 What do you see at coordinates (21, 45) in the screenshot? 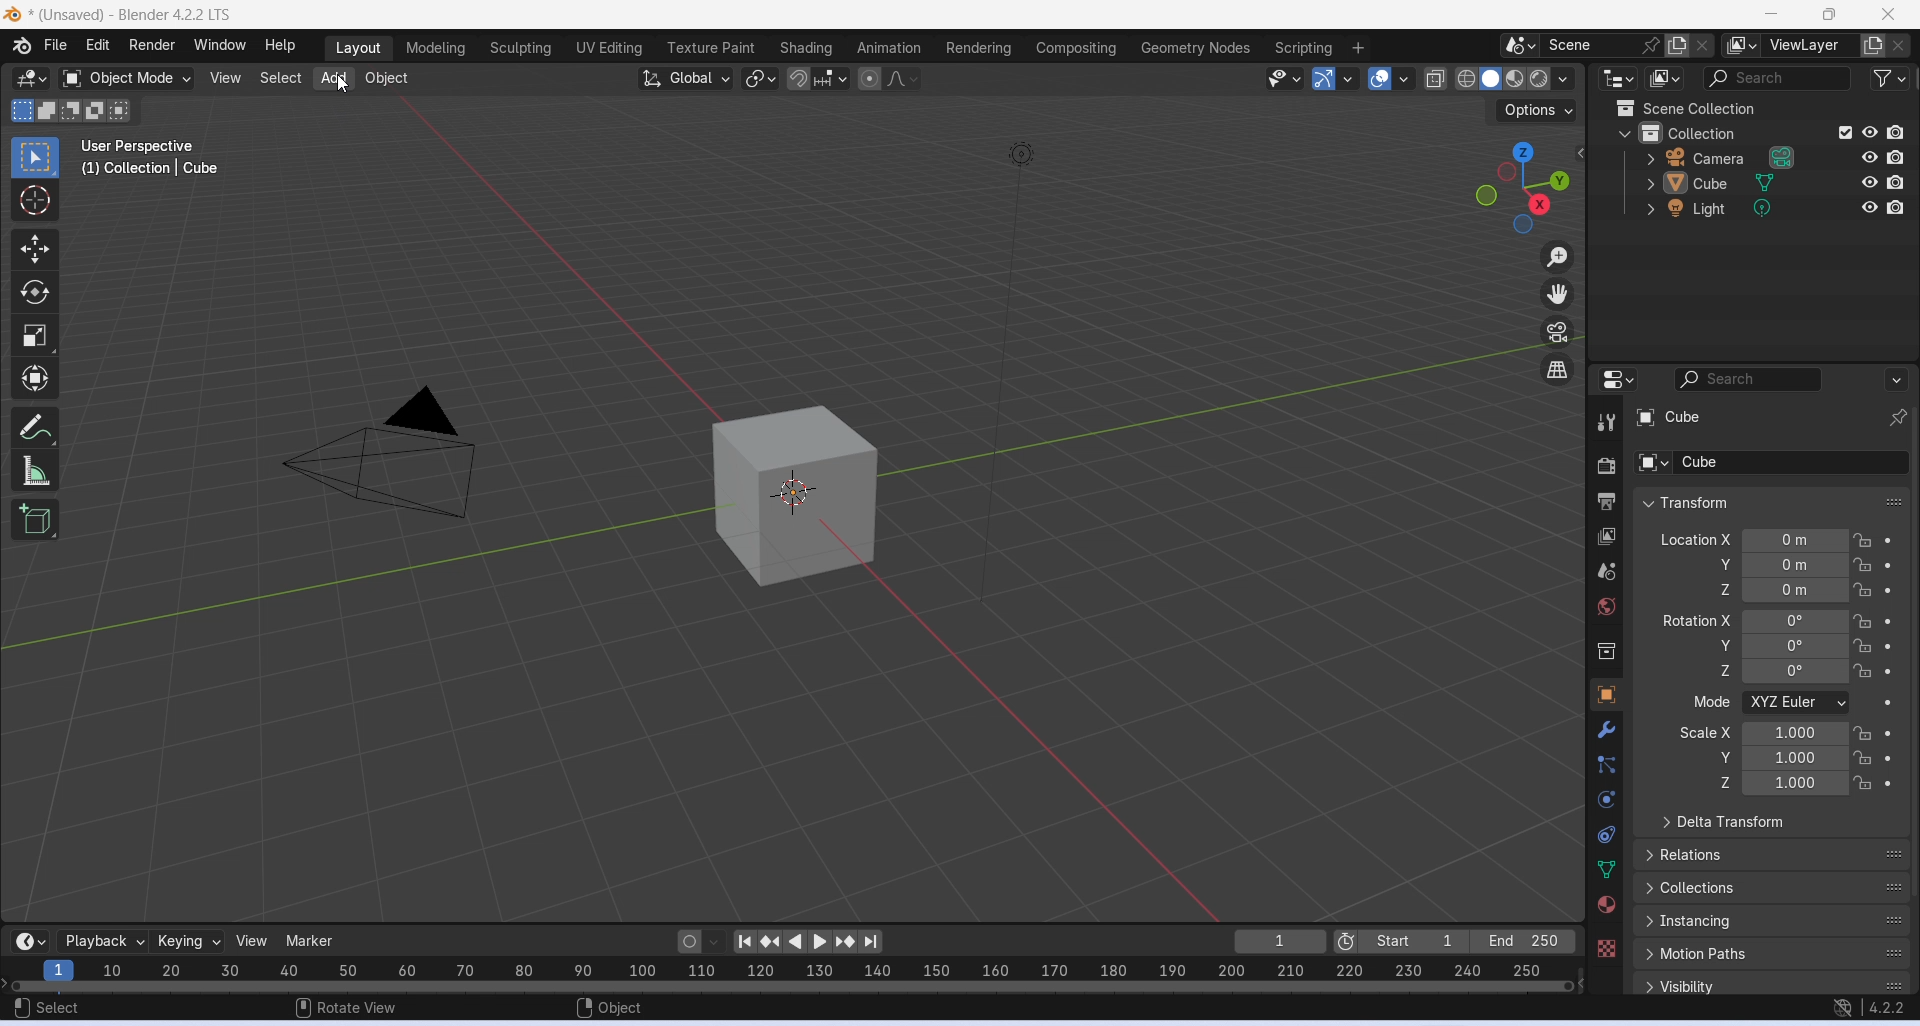
I see `Logo` at bounding box center [21, 45].